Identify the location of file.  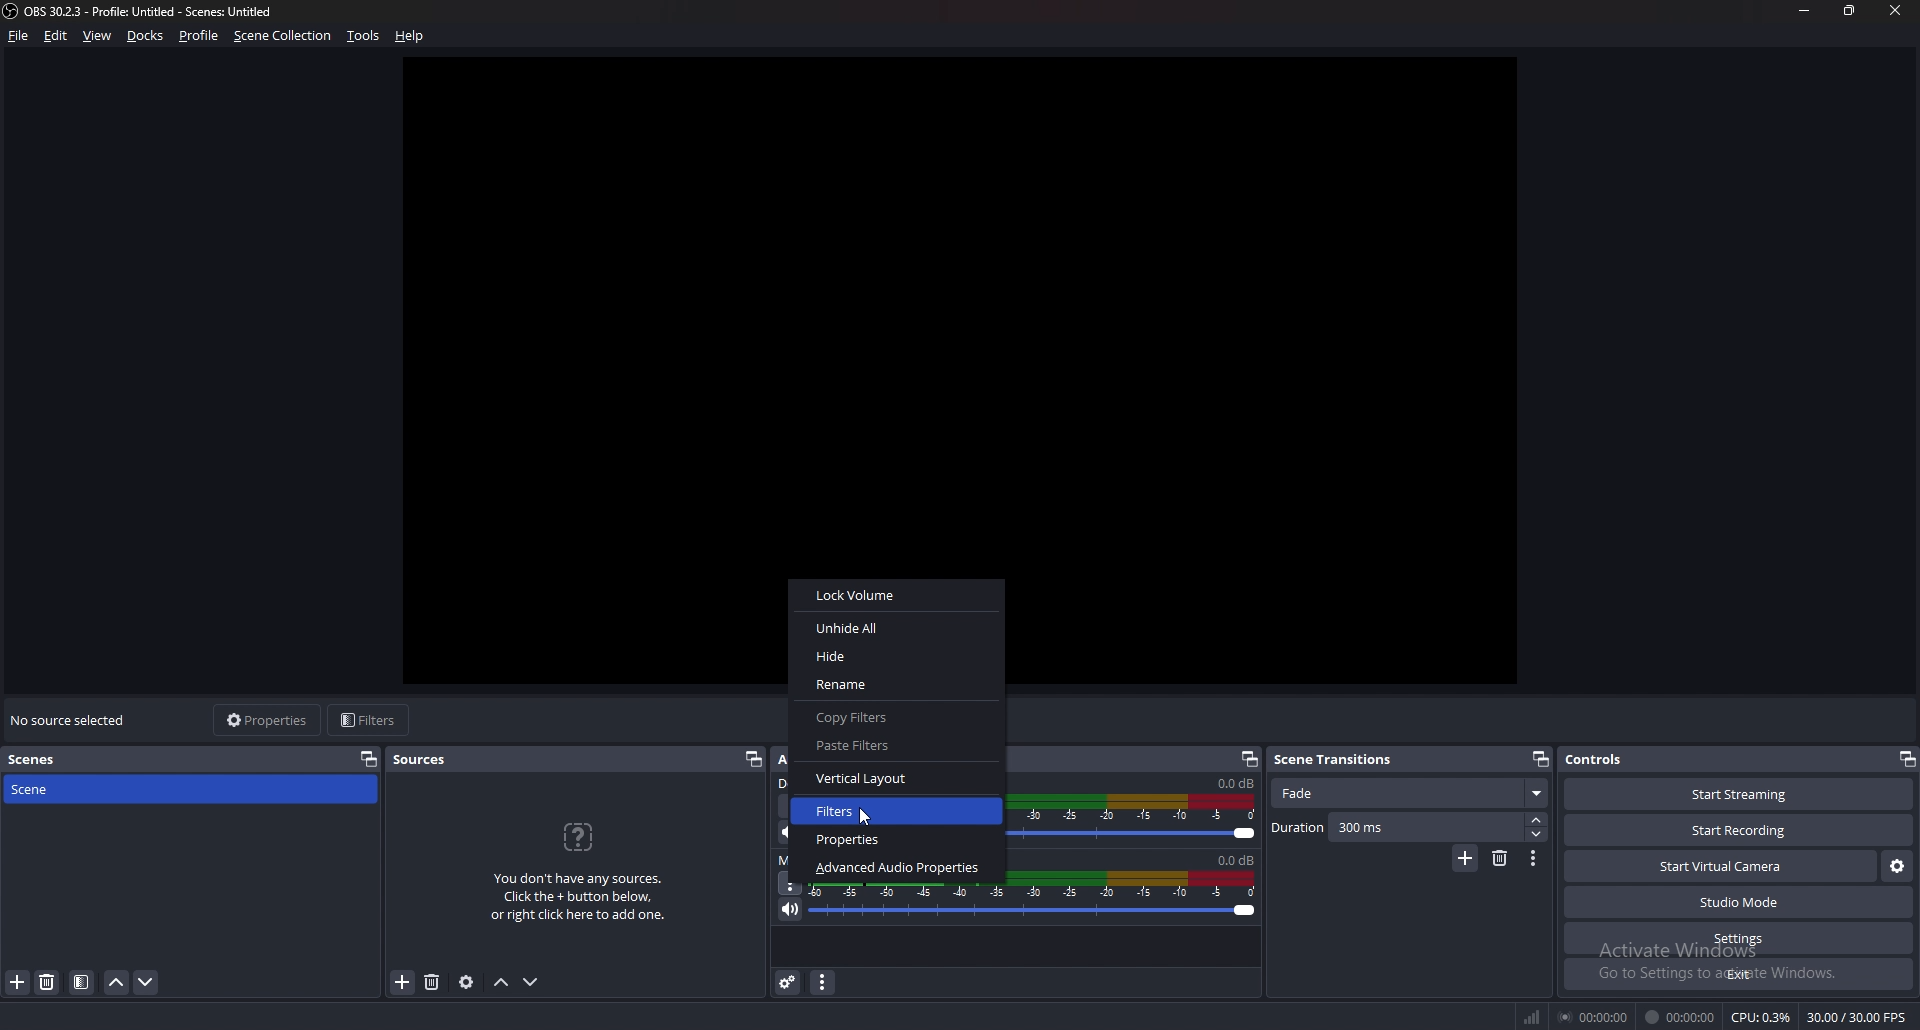
(18, 35).